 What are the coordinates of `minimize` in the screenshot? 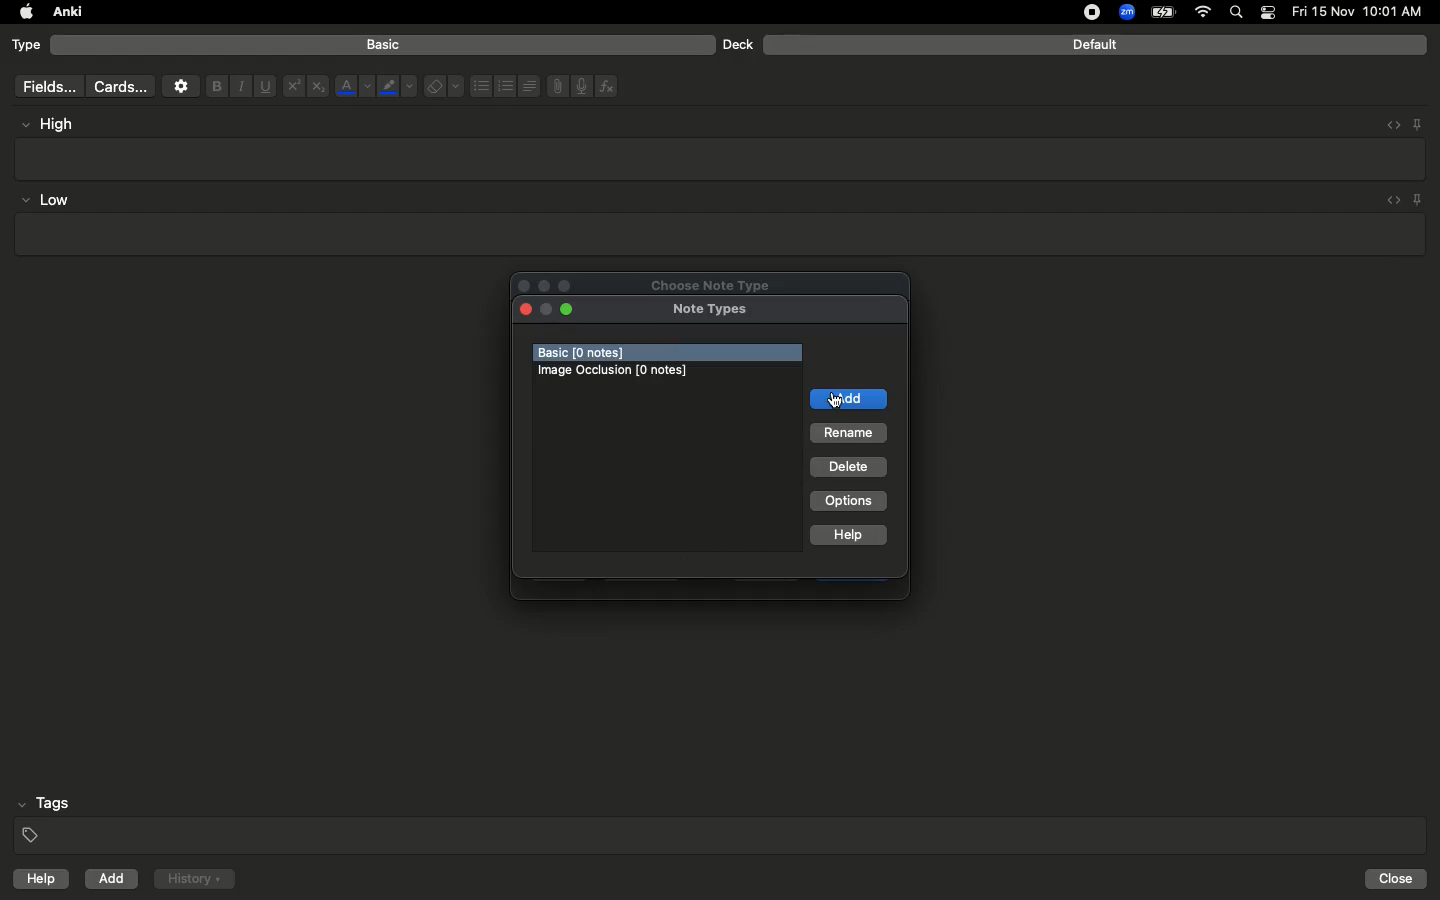 It's located at (546, 307).